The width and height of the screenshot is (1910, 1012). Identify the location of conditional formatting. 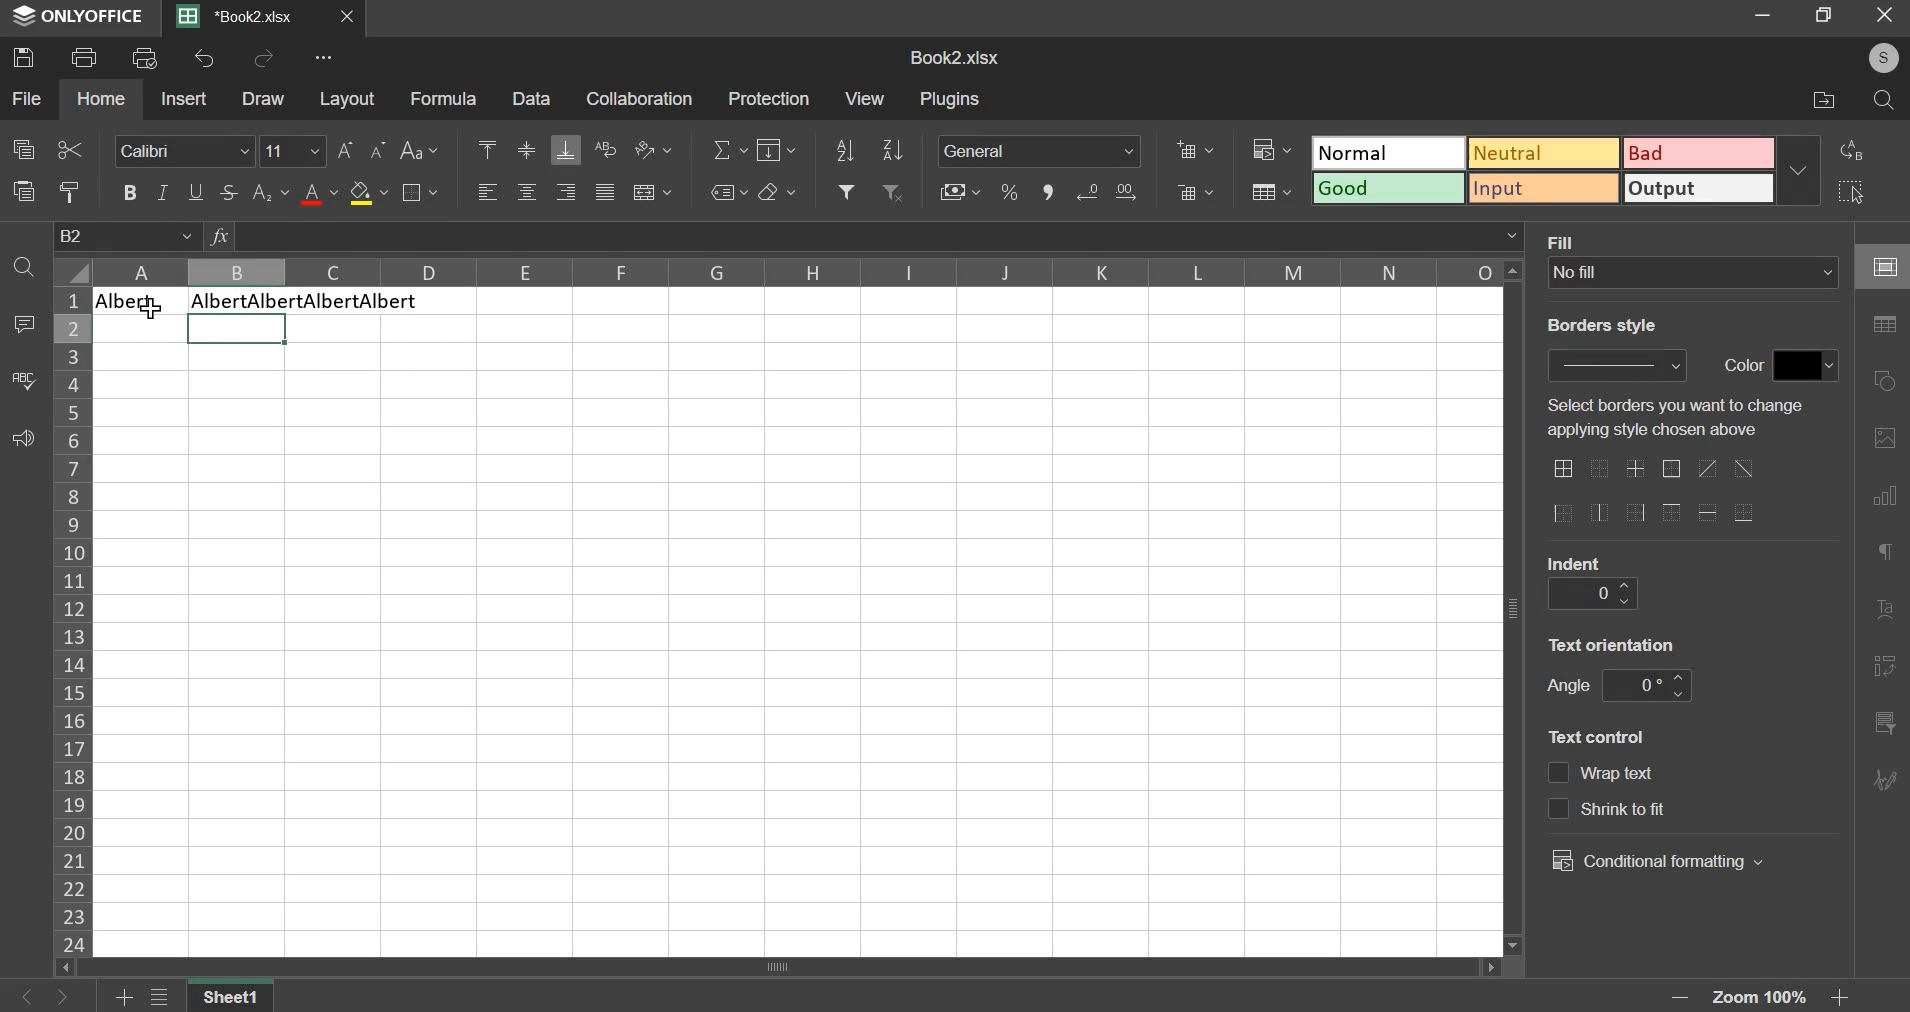
(1271, 147).